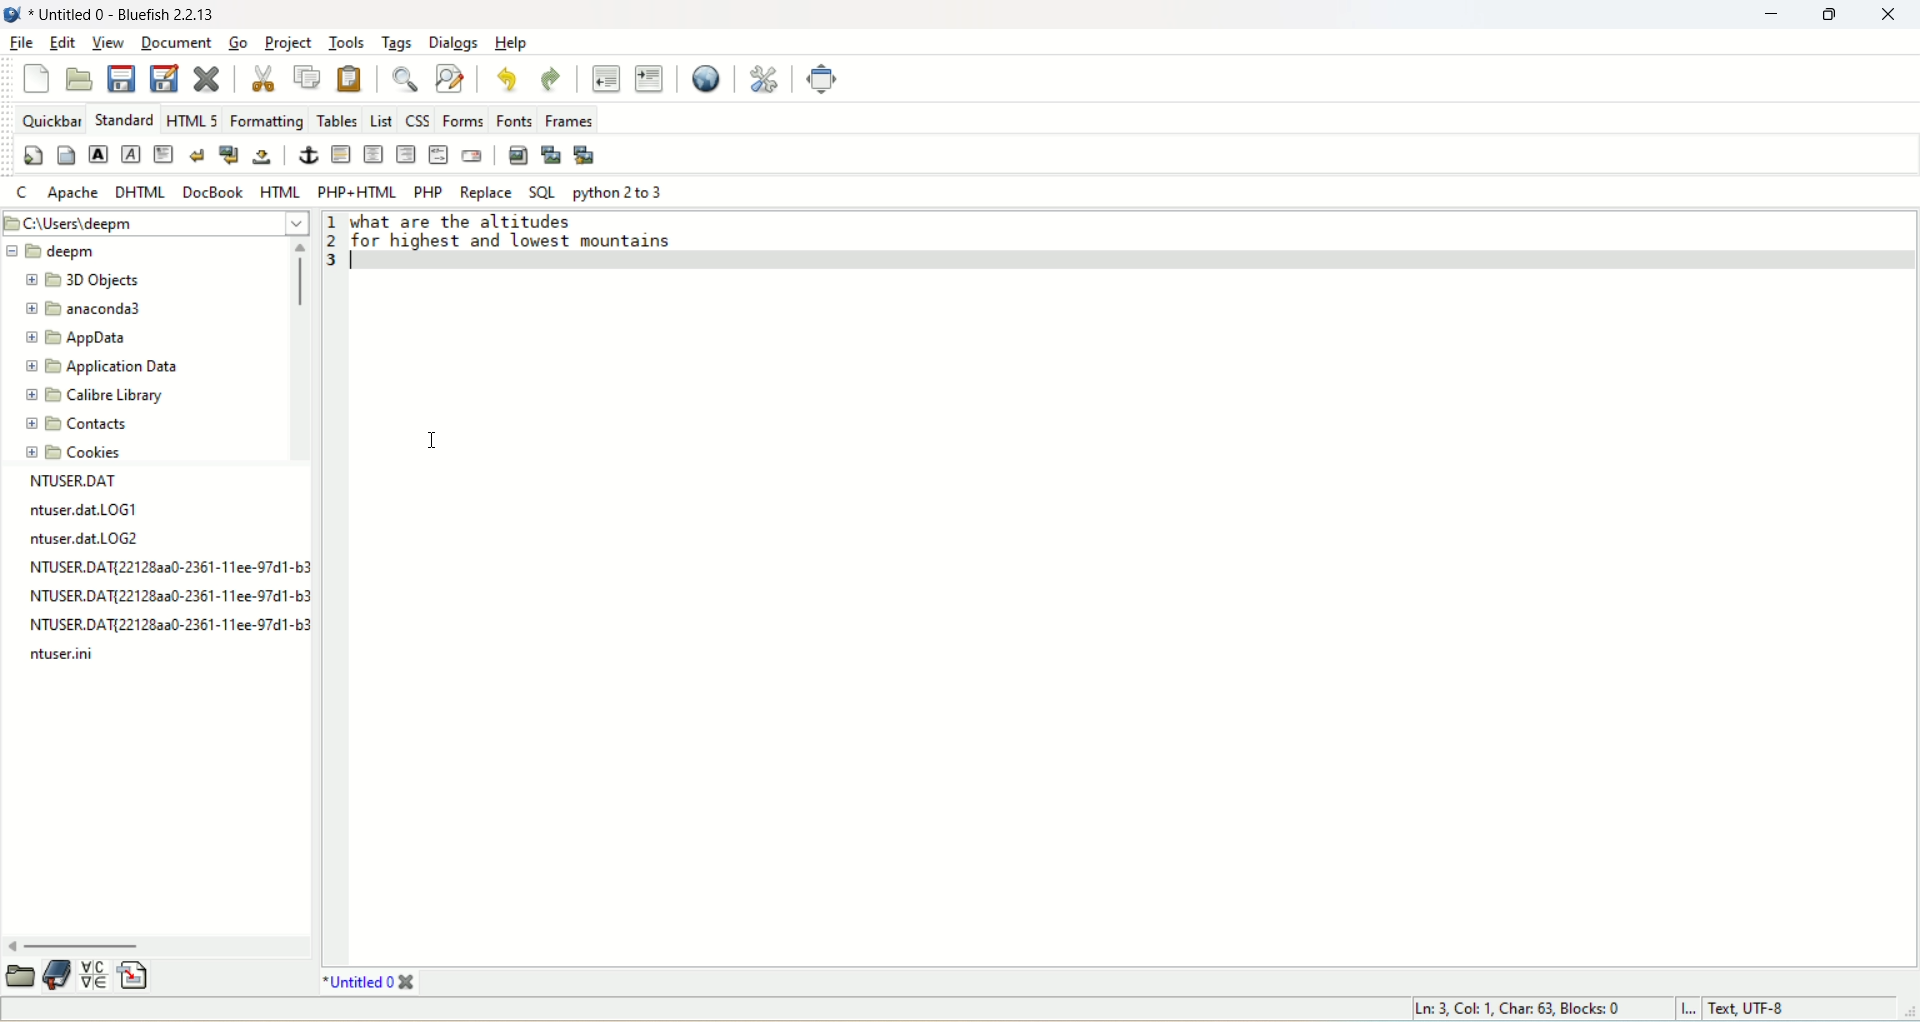 This screenshot has width=1920, height=1022. I want to click on ntuser.dat.LOG2, so click(99, 540).